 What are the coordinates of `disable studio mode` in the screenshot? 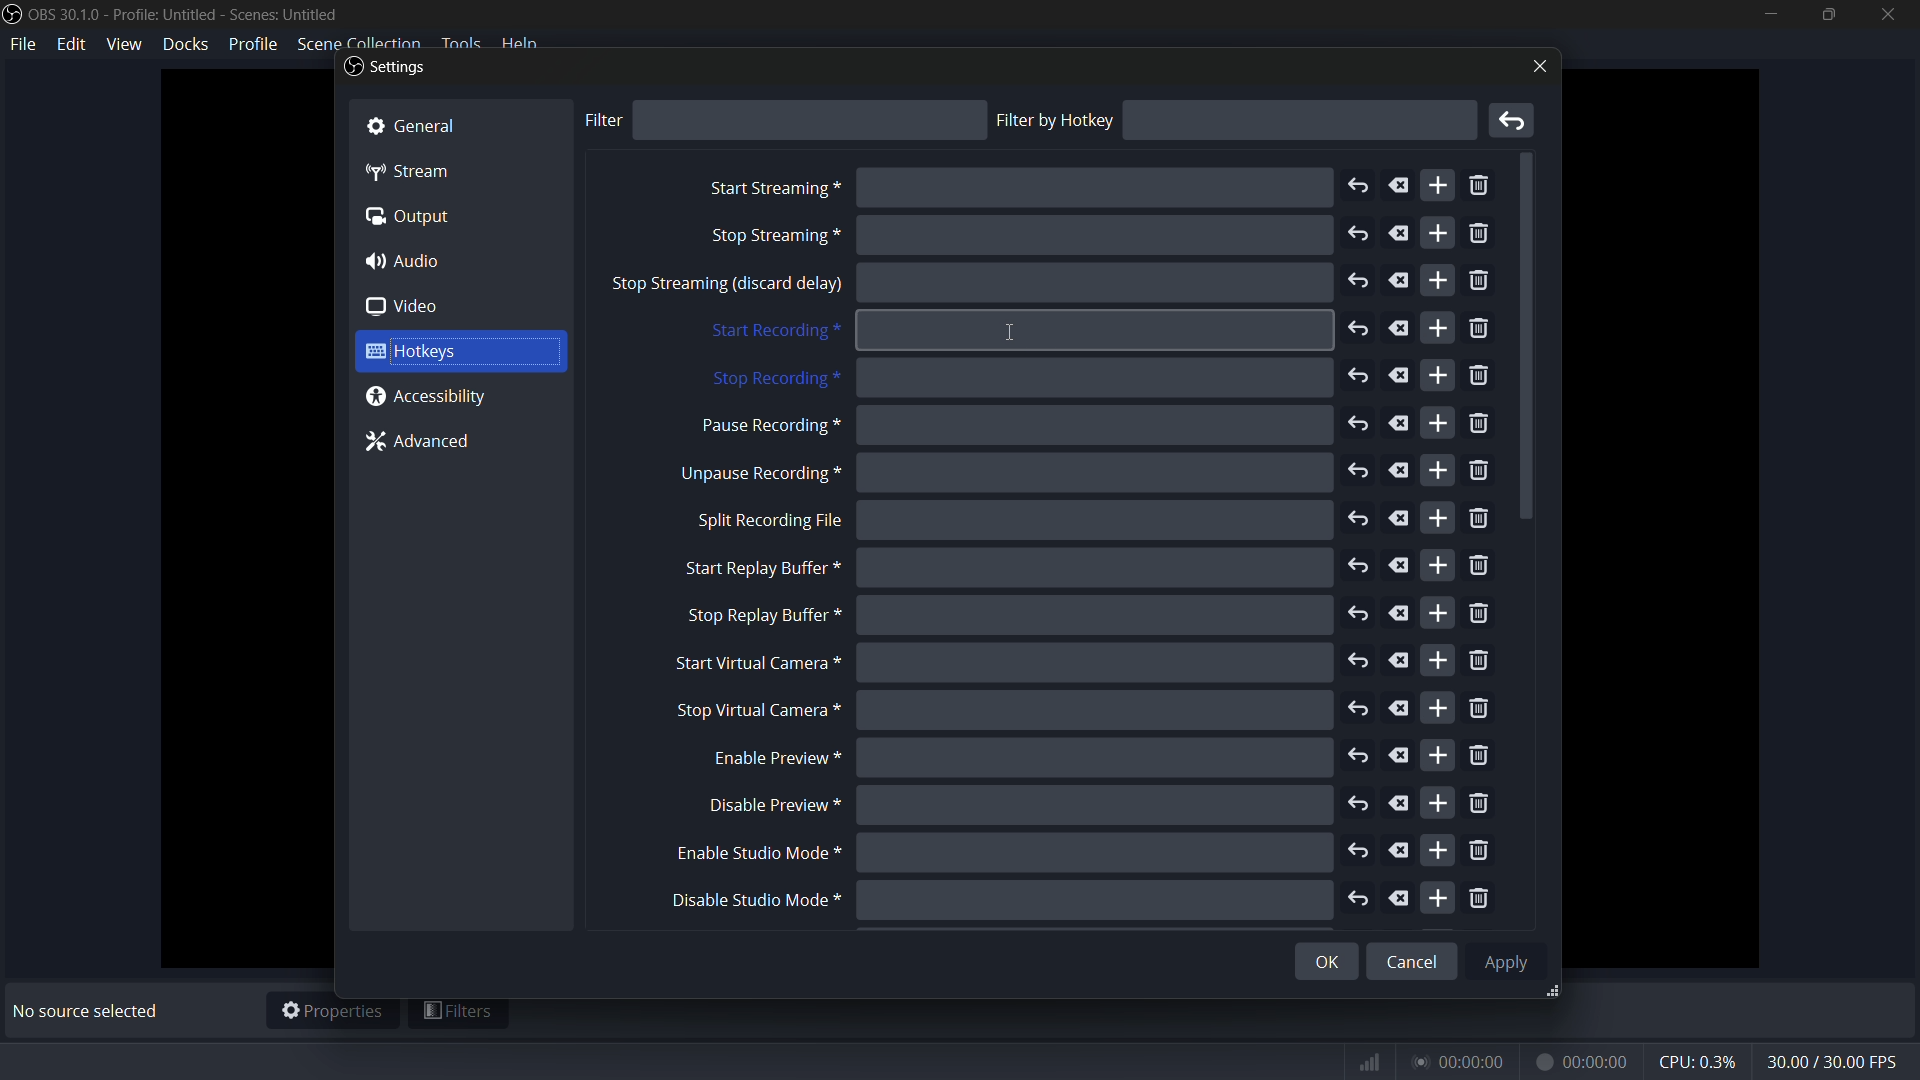 It's located at (753, 901).